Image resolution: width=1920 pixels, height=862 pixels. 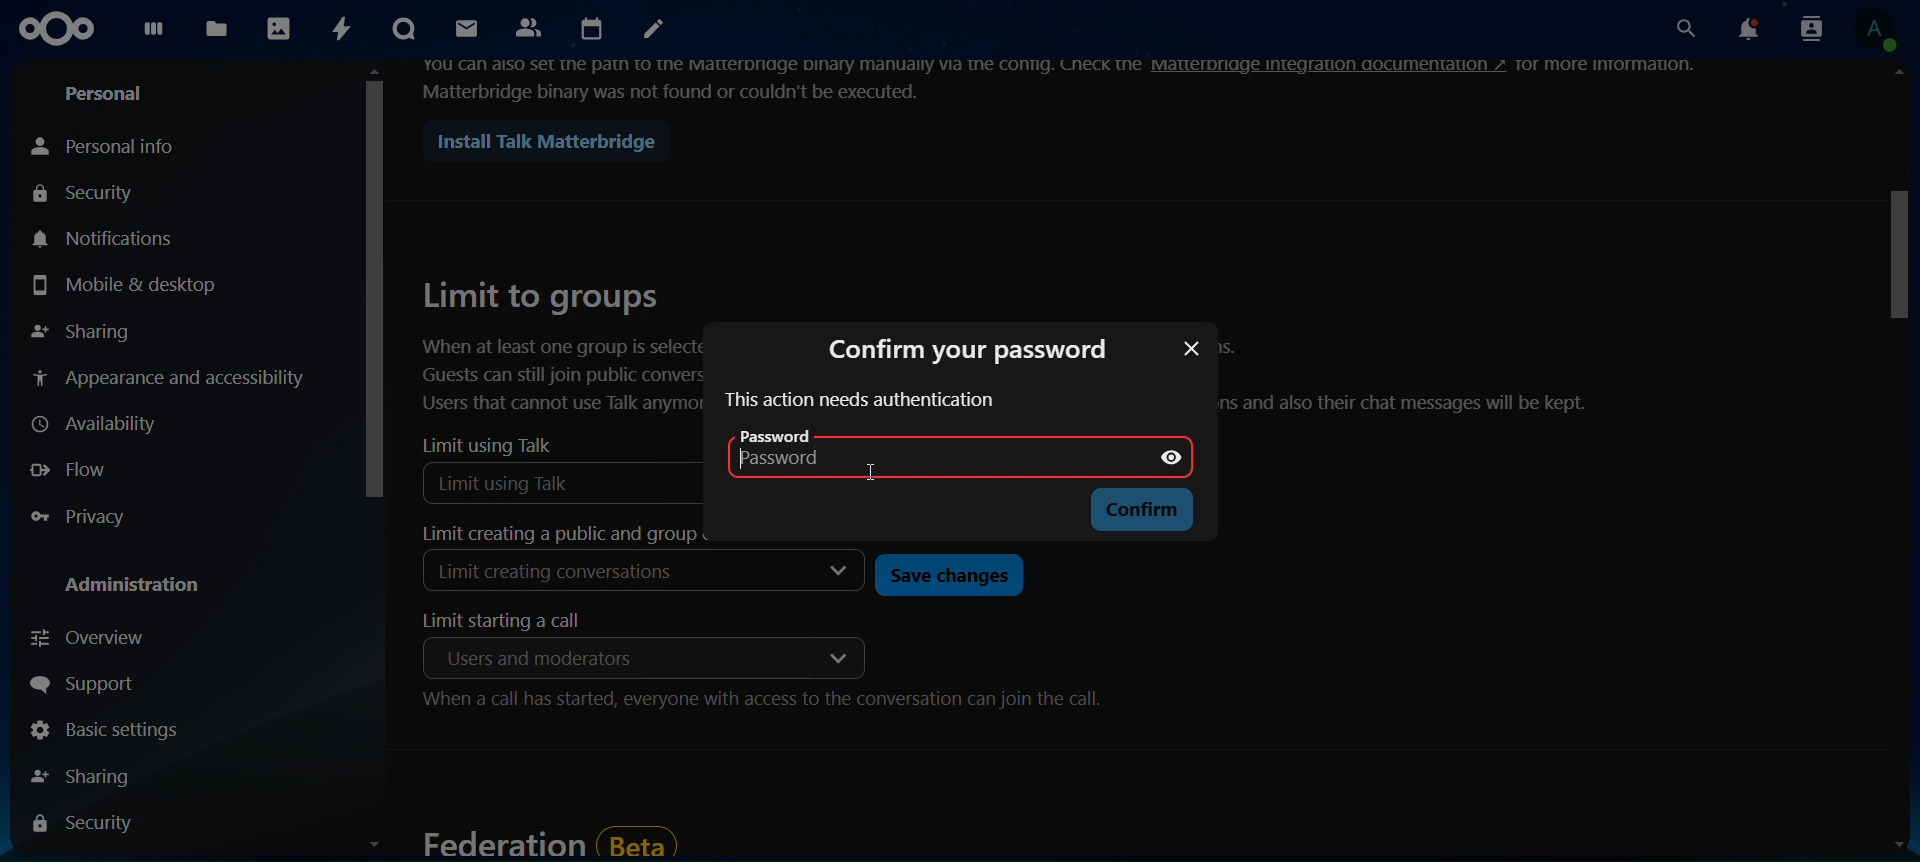 What do you see at coordinates (884, 478) in the screenshot?
I see `cursor` at bounding box center [884, 478].